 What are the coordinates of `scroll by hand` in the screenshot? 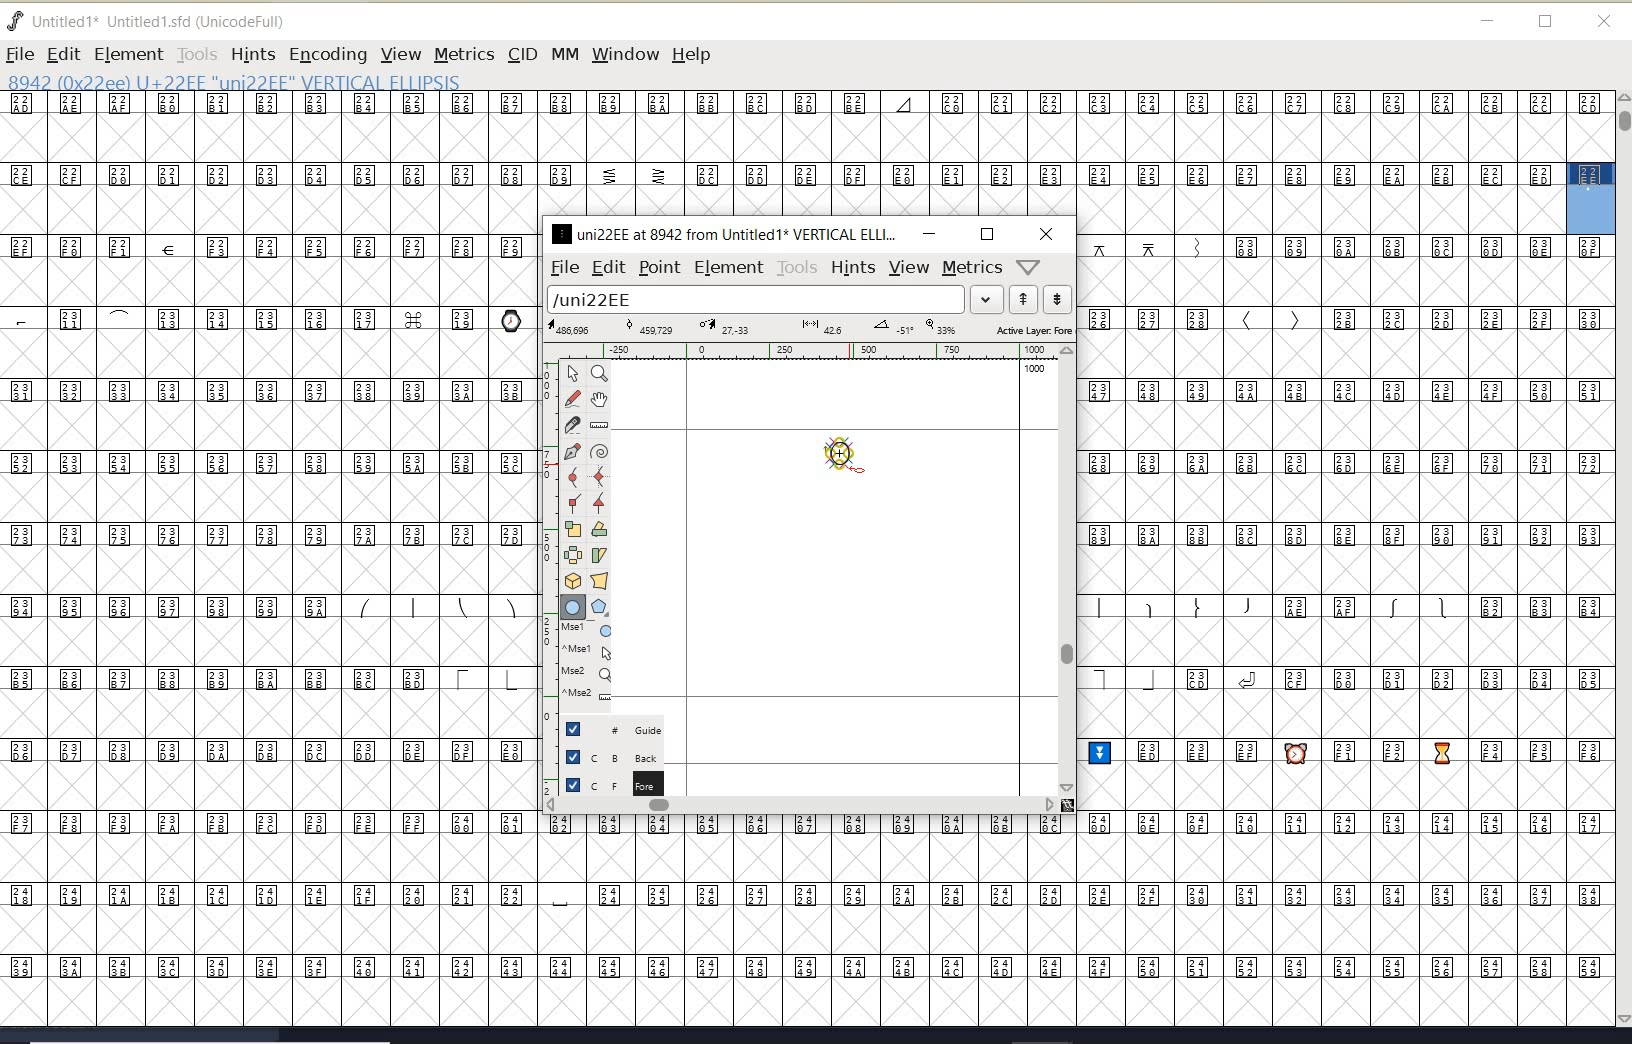 It's located at (600, 401).